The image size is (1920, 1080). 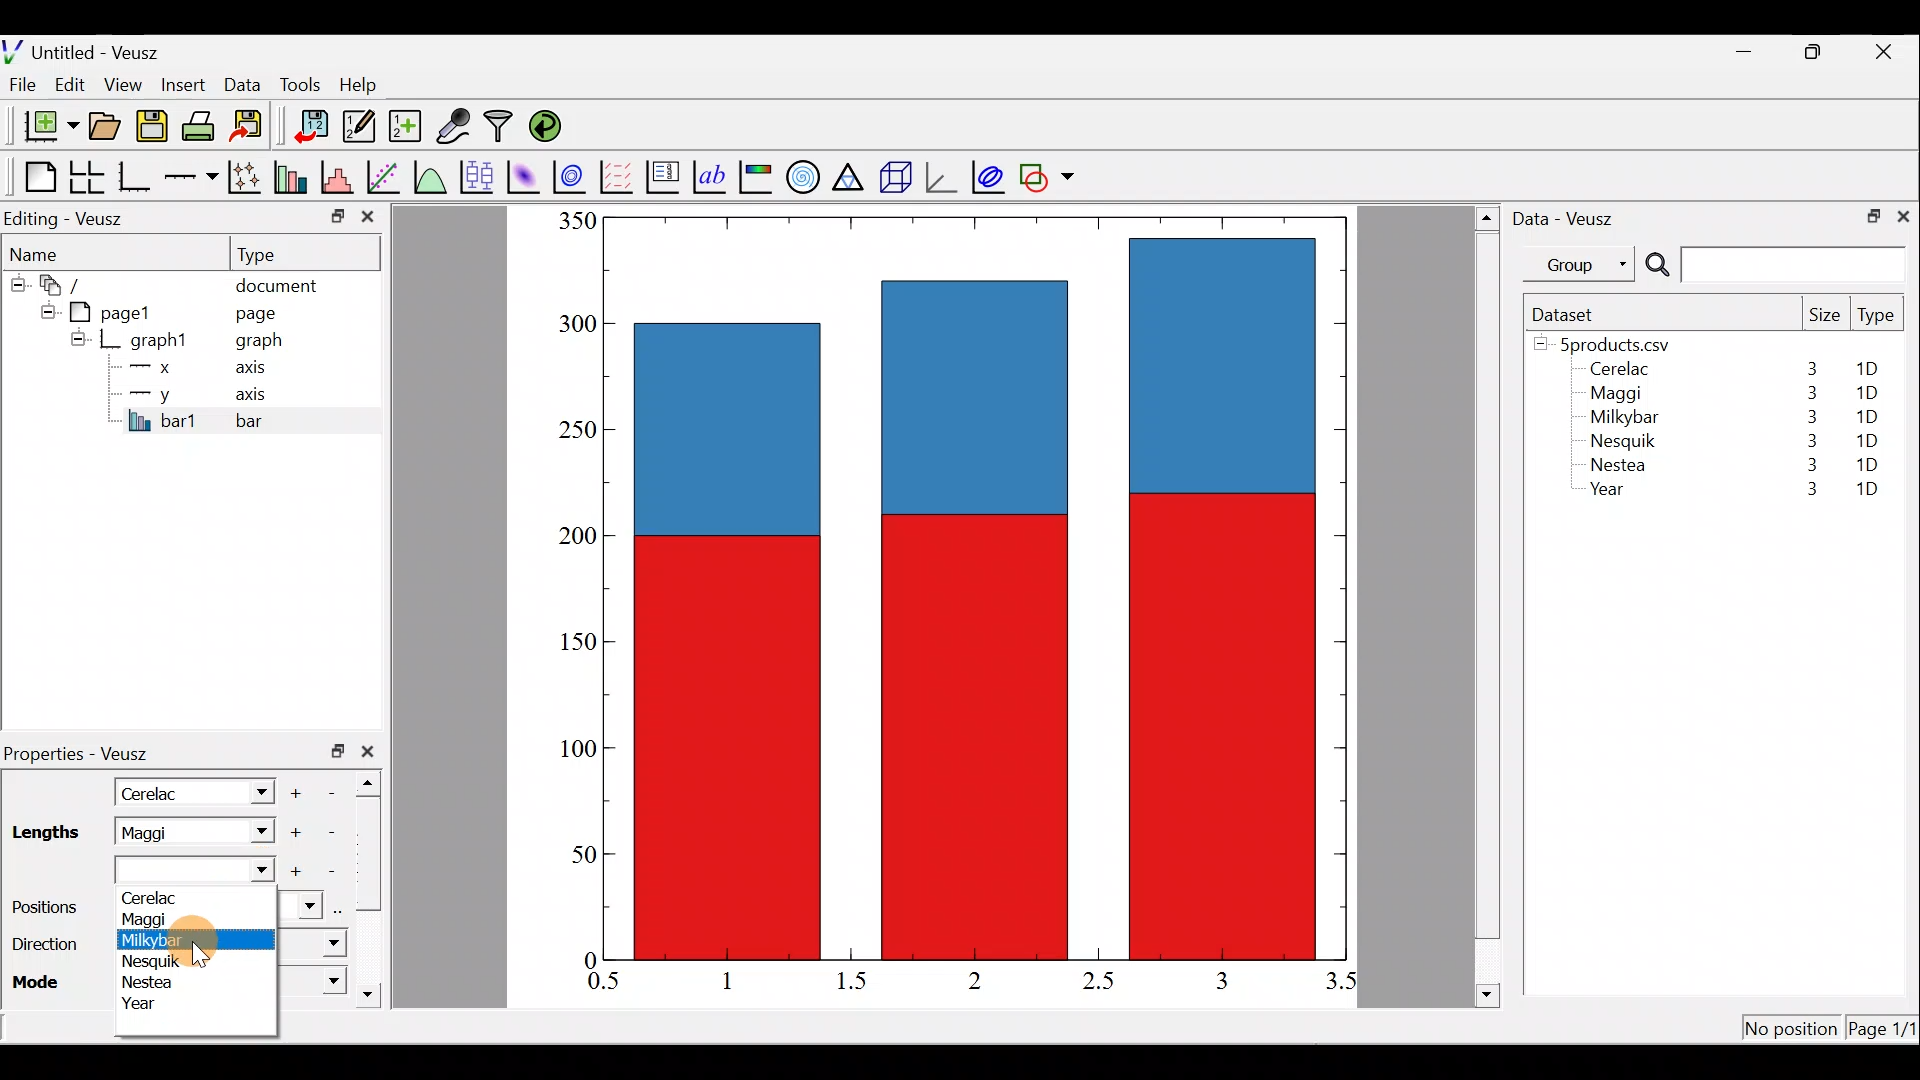 I want to click on 3, so click(x=1810, y=368).